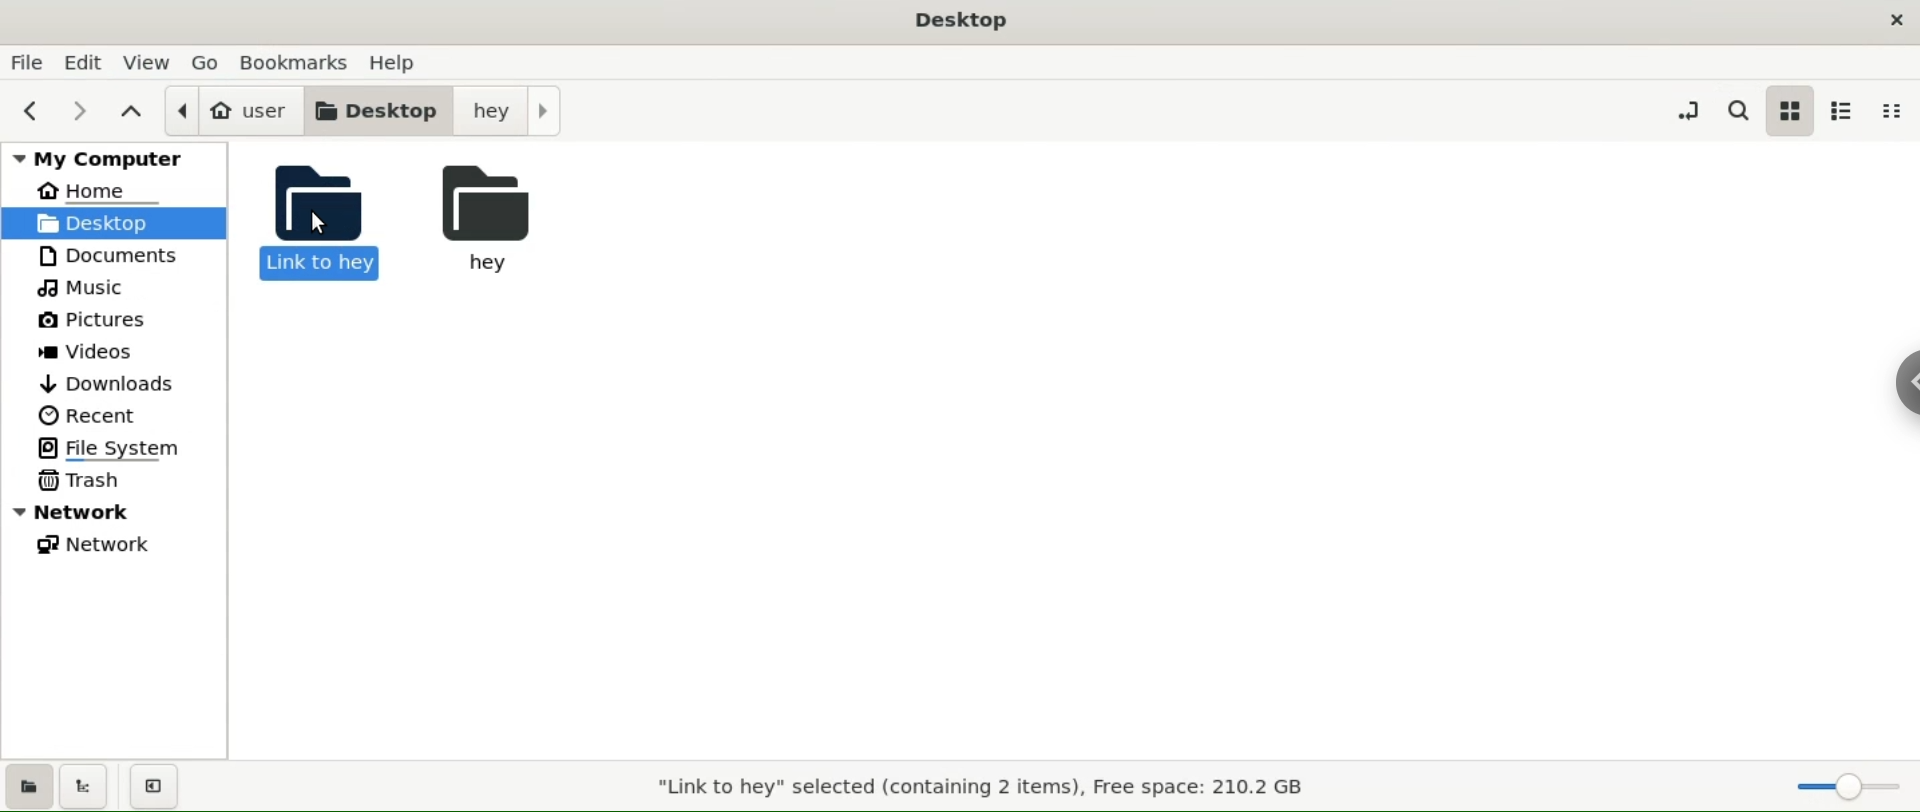 This screenshot has width=1920, height=812. I want to click on network, so click(96, 544).